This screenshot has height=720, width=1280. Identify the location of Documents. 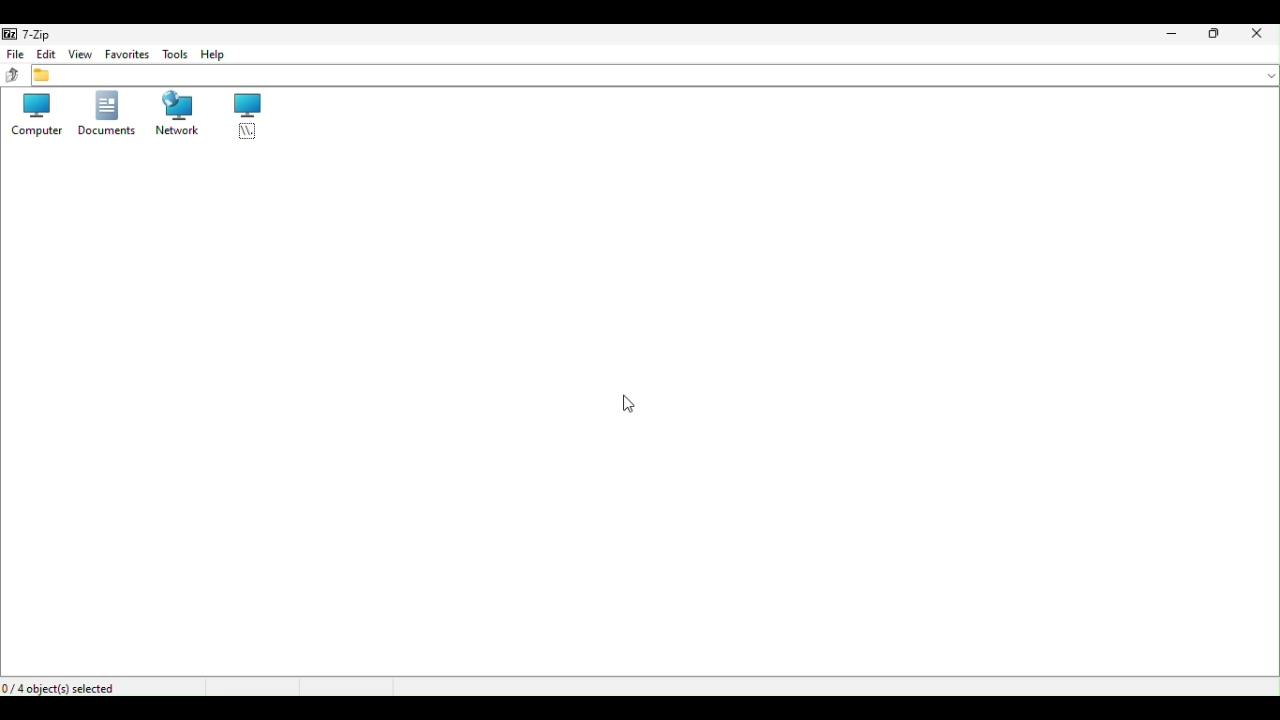
(106, 113).